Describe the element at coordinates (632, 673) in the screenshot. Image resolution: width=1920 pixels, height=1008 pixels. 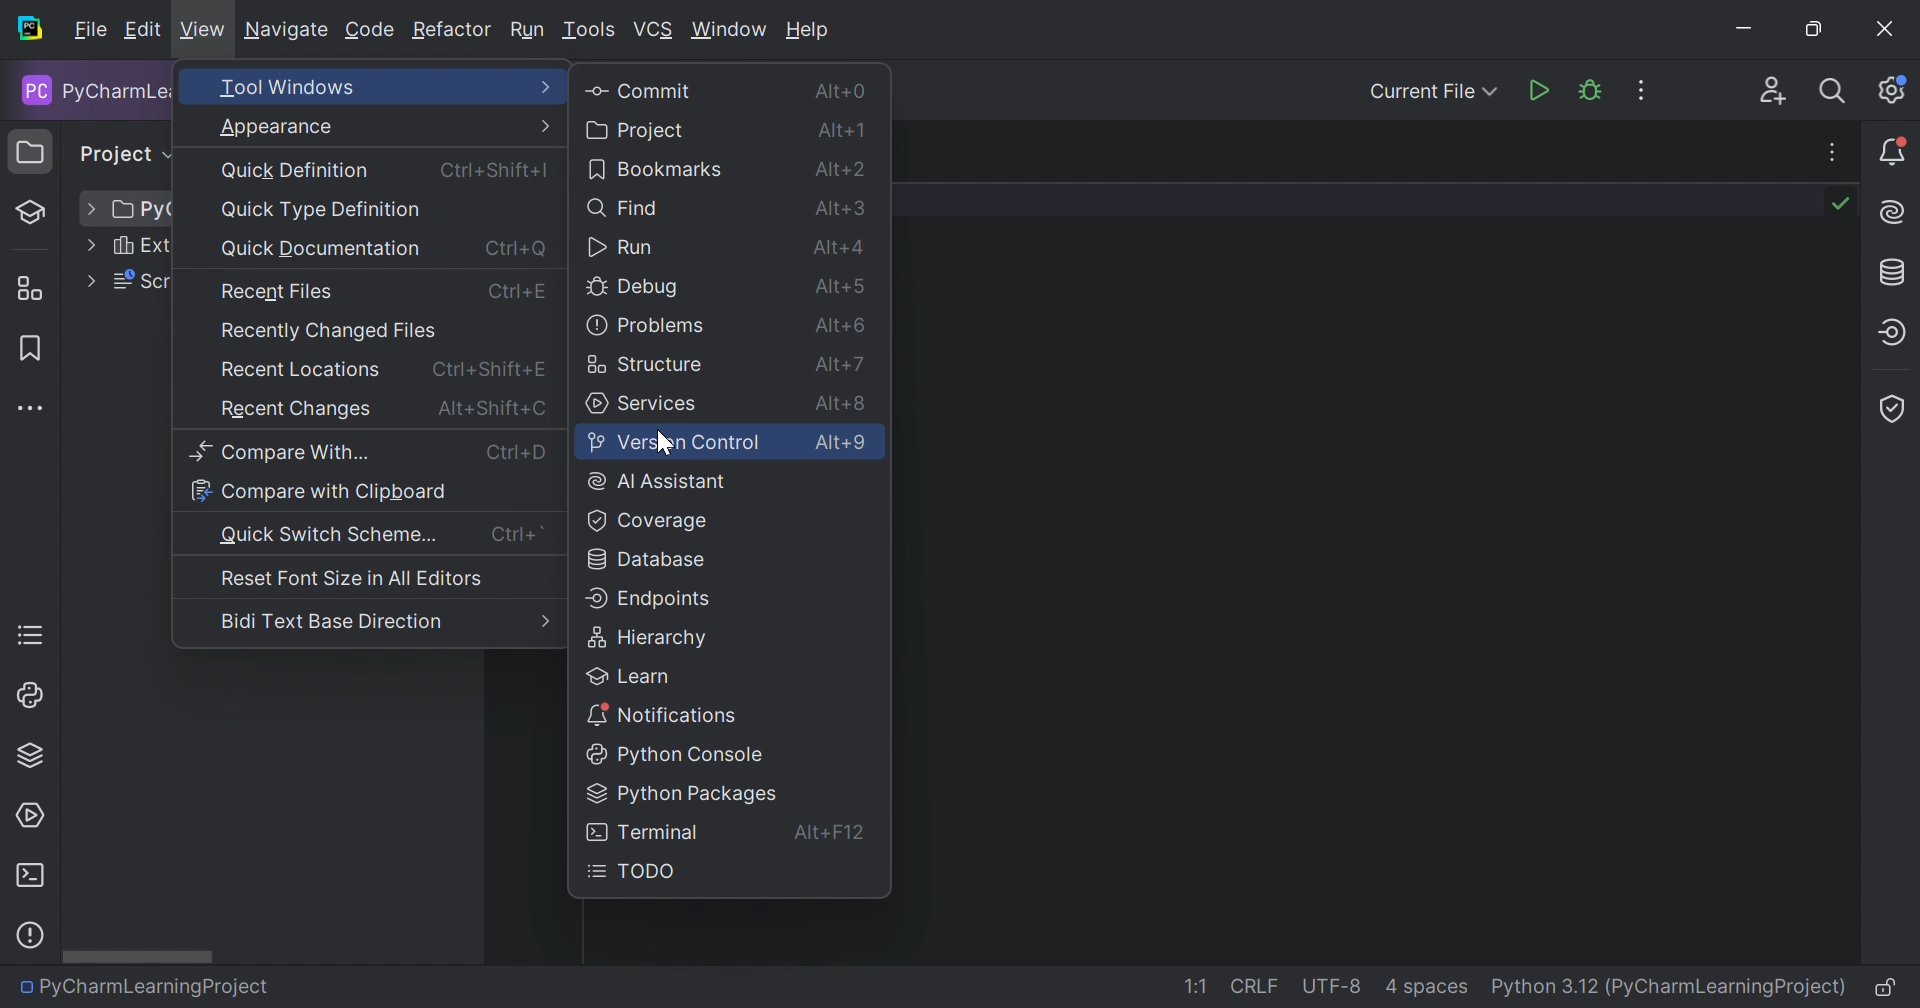
I see `Learn` at that location.